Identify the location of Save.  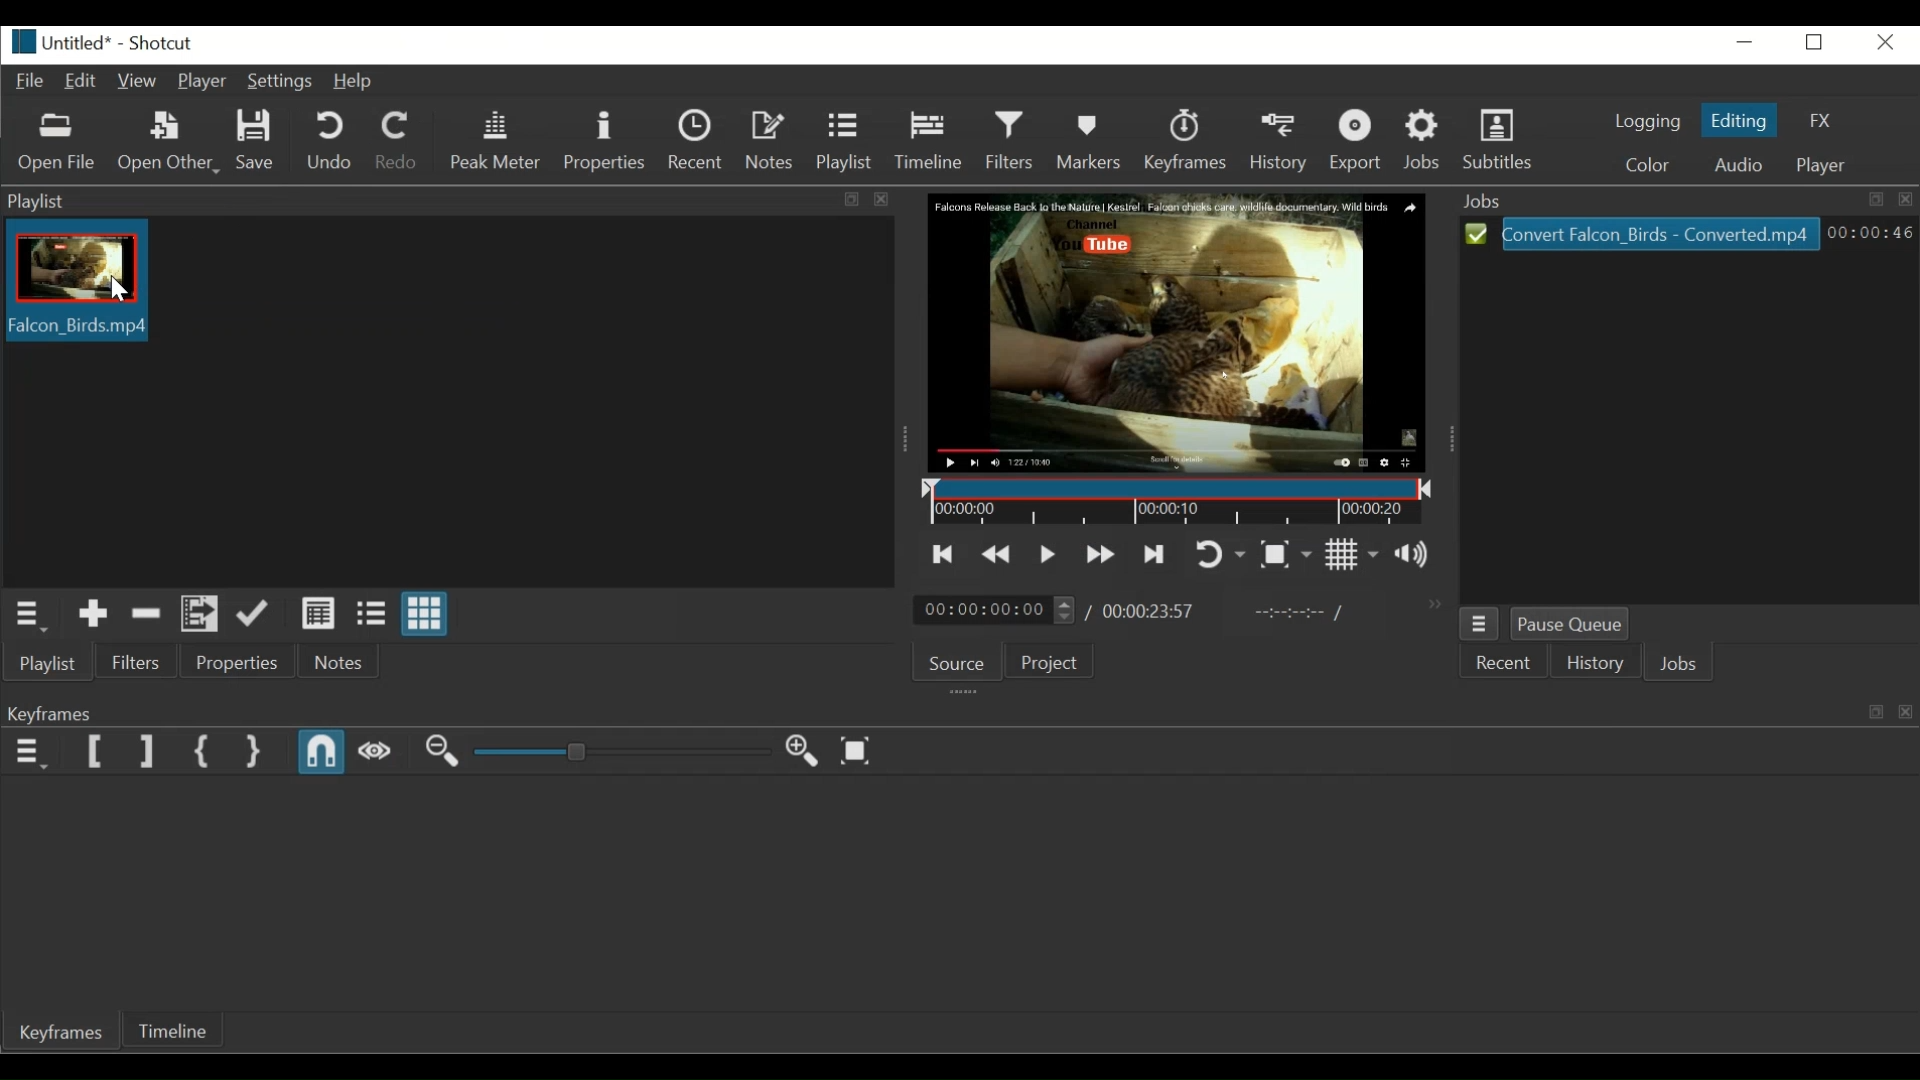
(253, 140).